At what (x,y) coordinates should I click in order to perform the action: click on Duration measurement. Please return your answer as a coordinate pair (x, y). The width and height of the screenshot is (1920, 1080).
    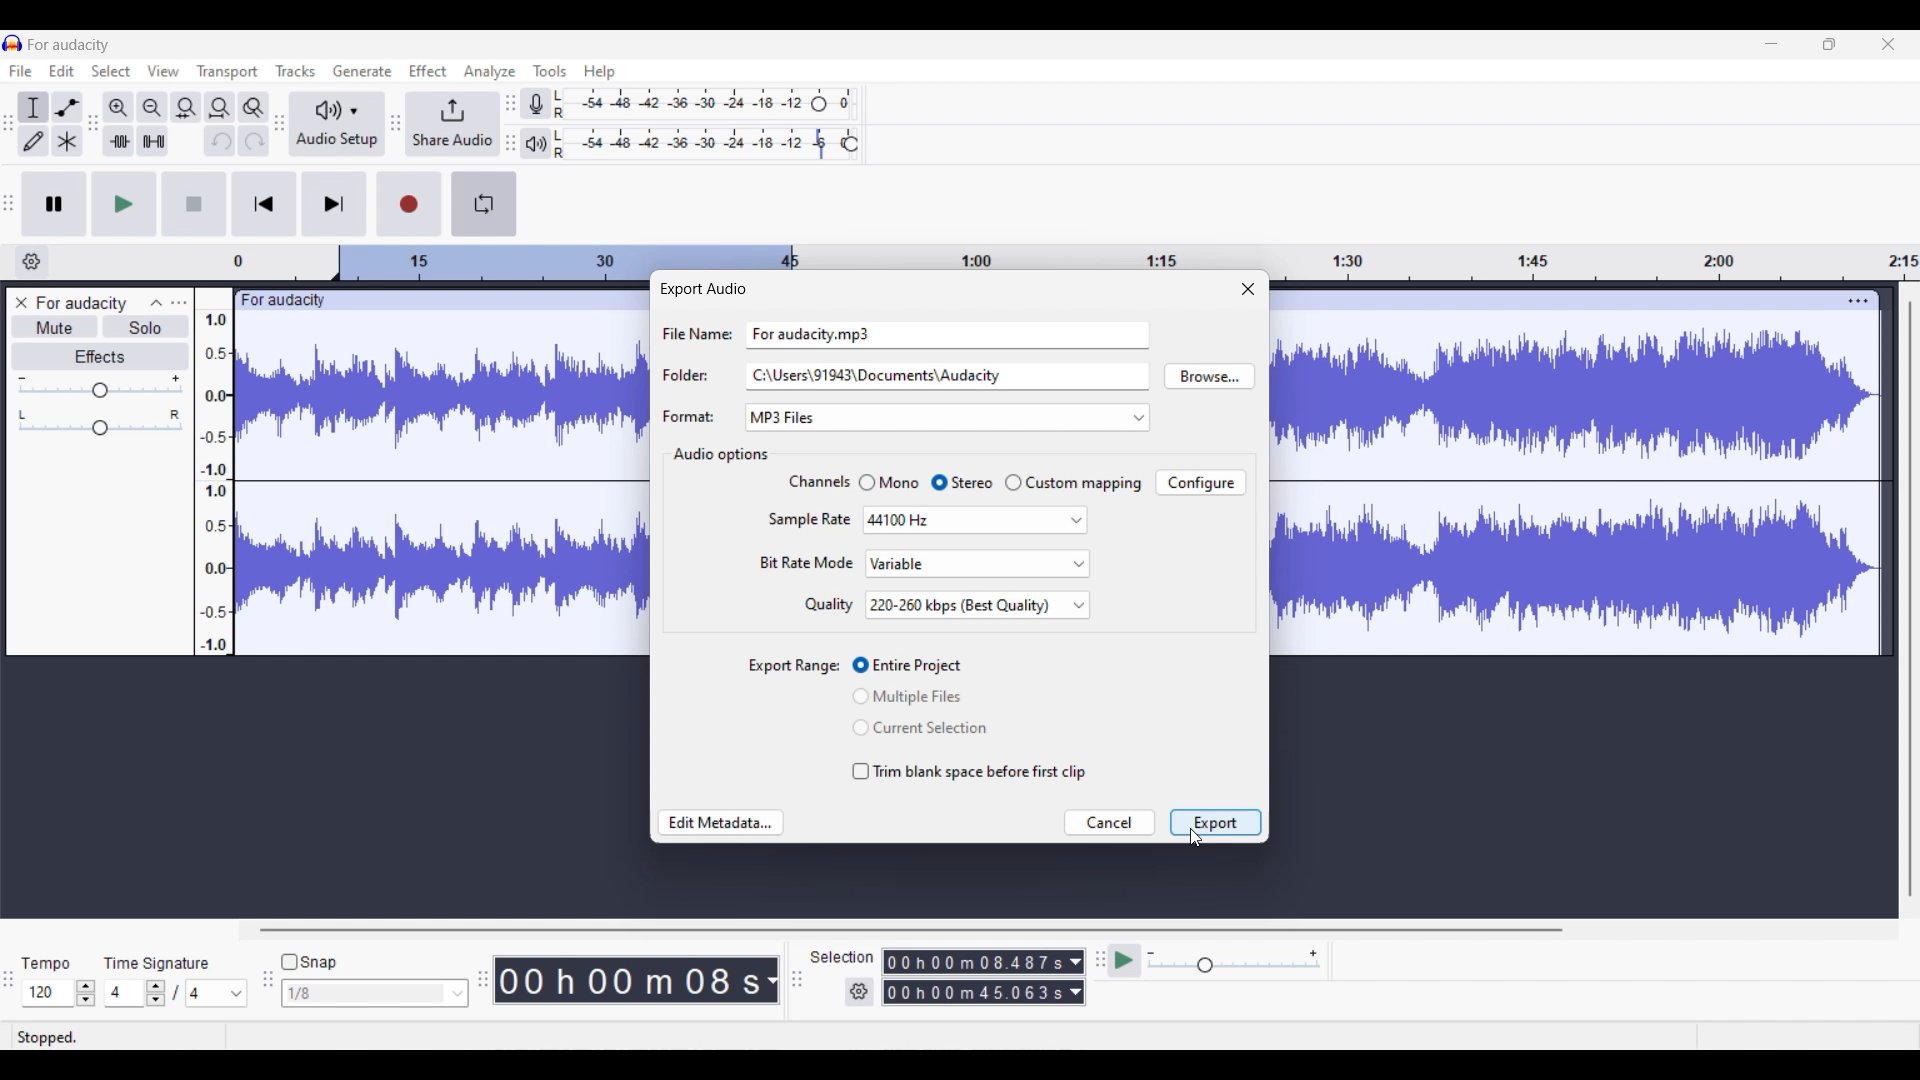
    Looking at the image, I should click on (1075, 992).